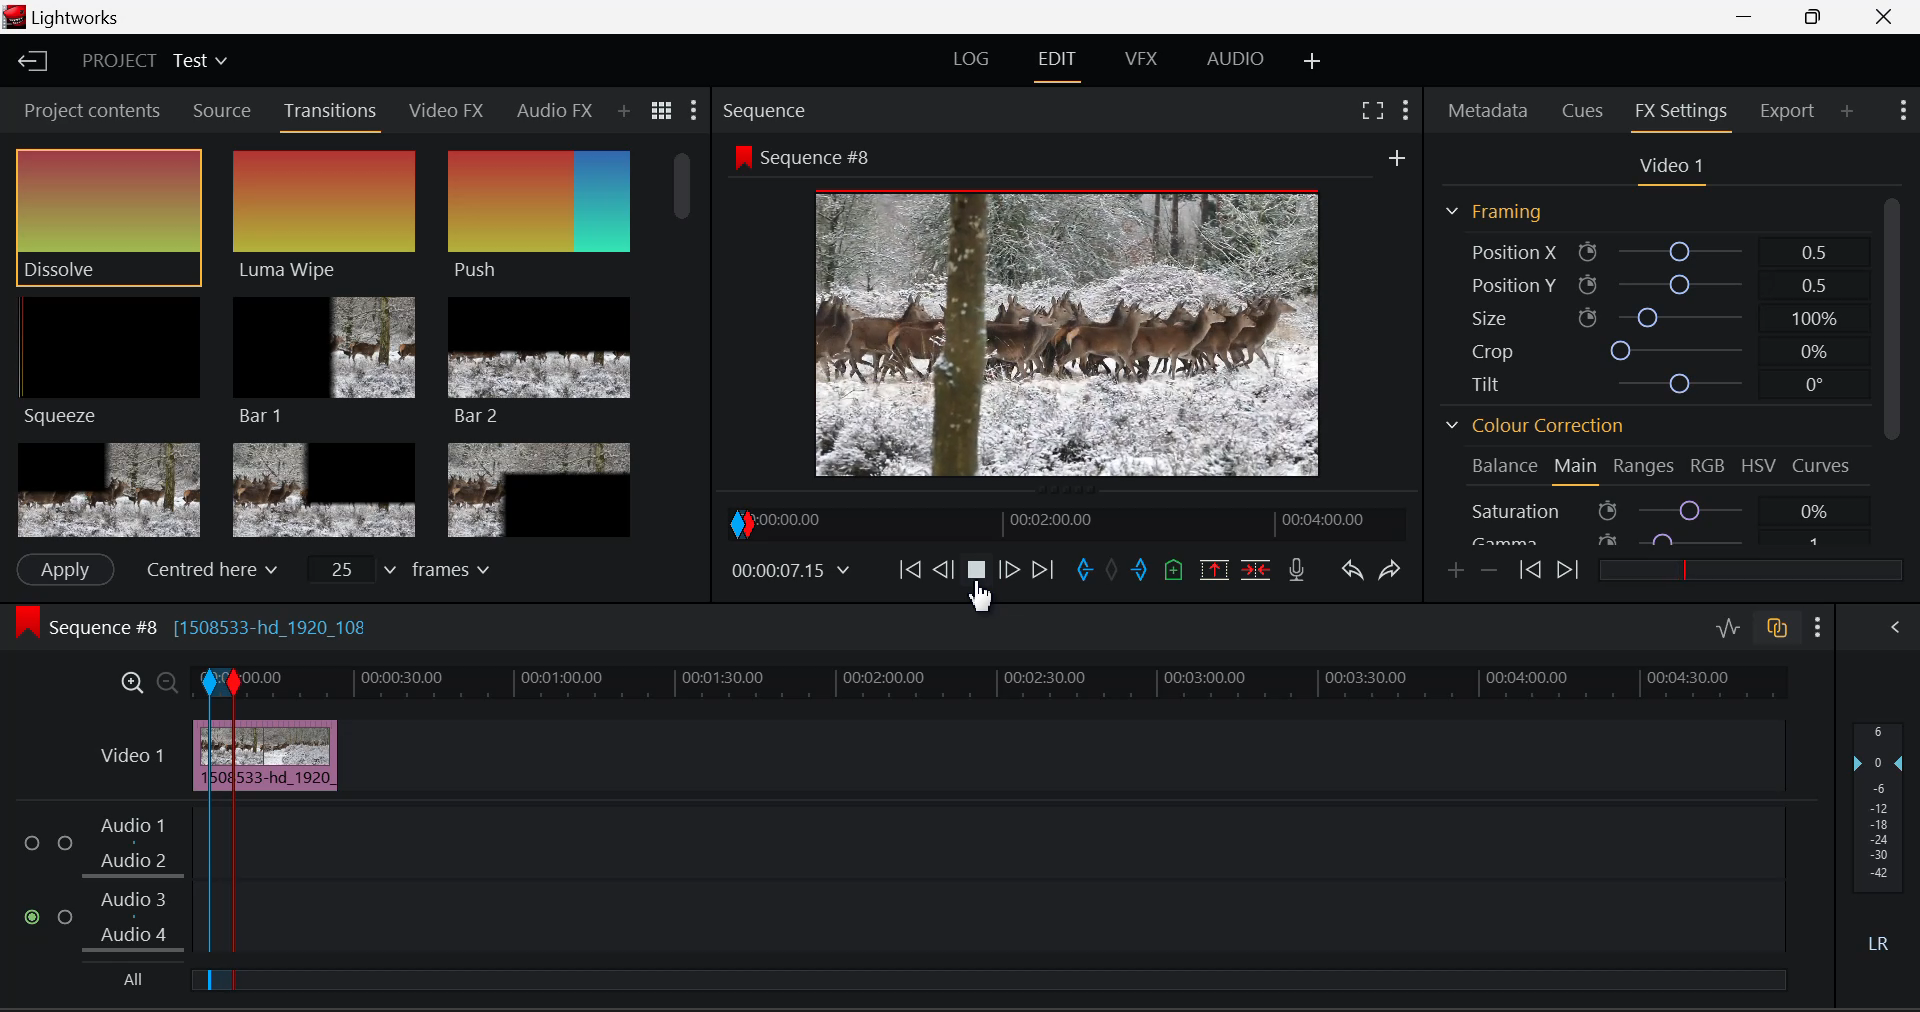 The height and width of the screenshot is (1012, 1920). Describe the element at coordinates (1536, 427) in the screenshot. I see `Colour Correction Section` at that location.